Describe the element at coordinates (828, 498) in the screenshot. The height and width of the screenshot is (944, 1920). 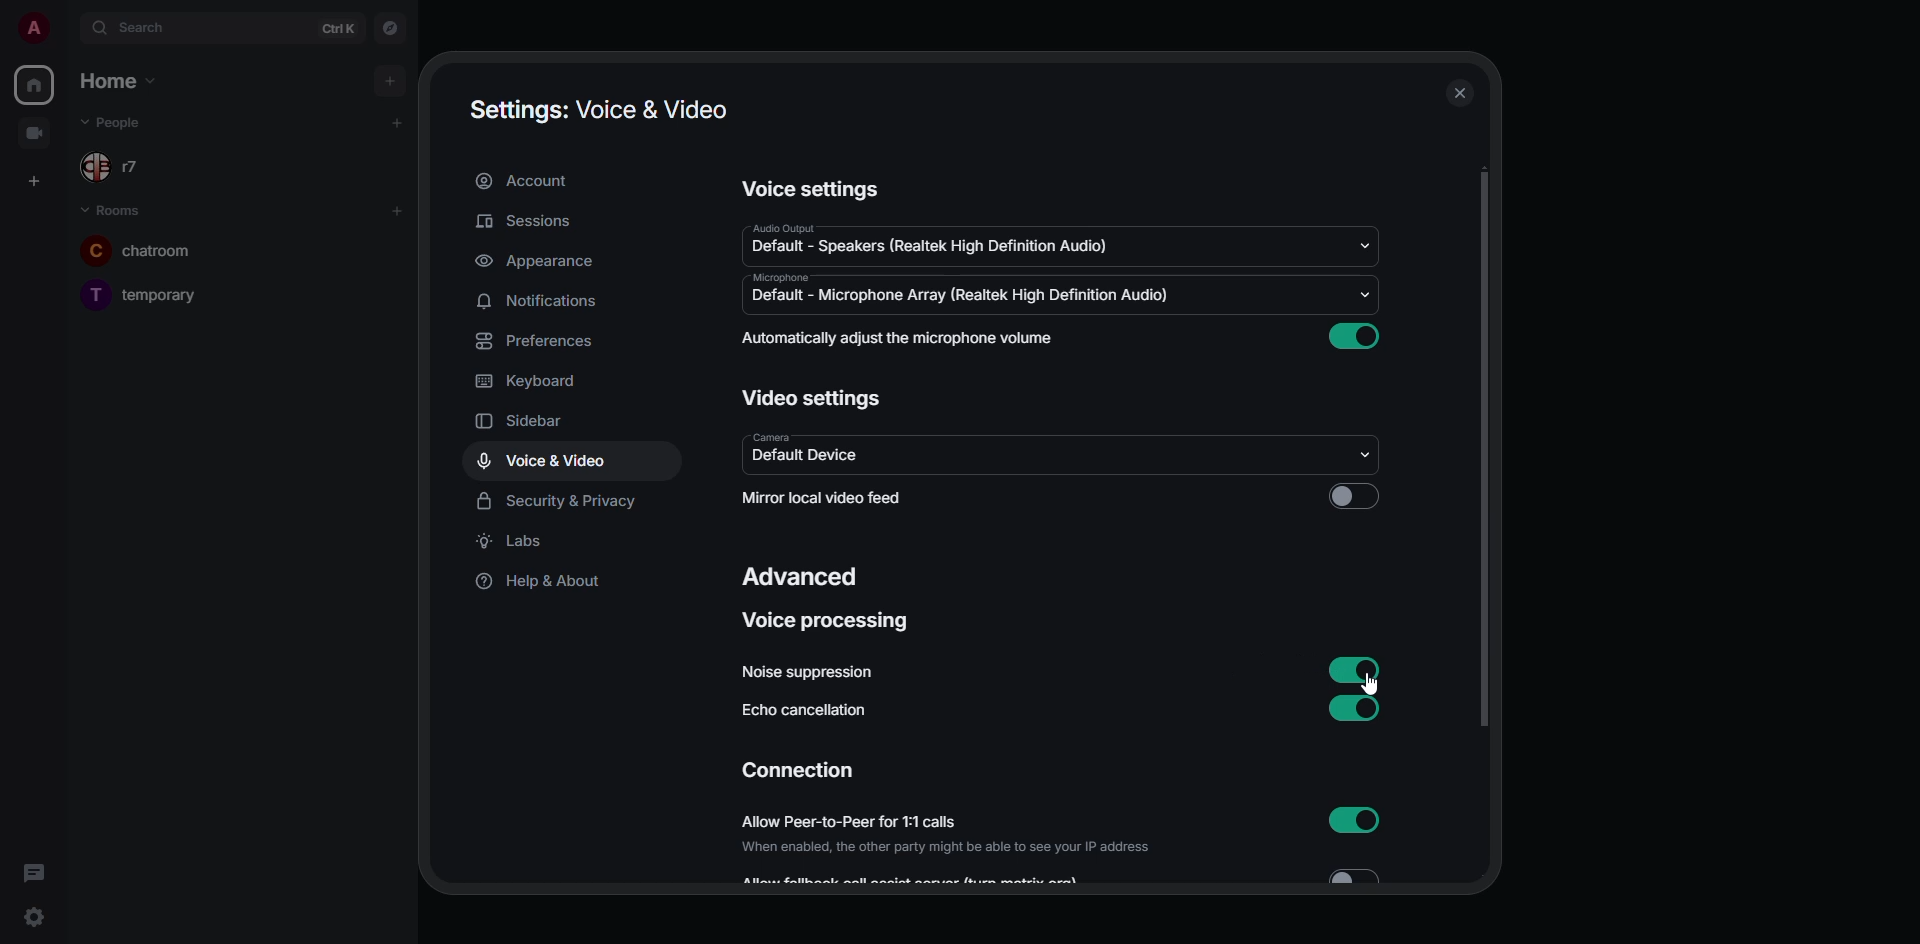
I see `mirror local video feed` at that location.